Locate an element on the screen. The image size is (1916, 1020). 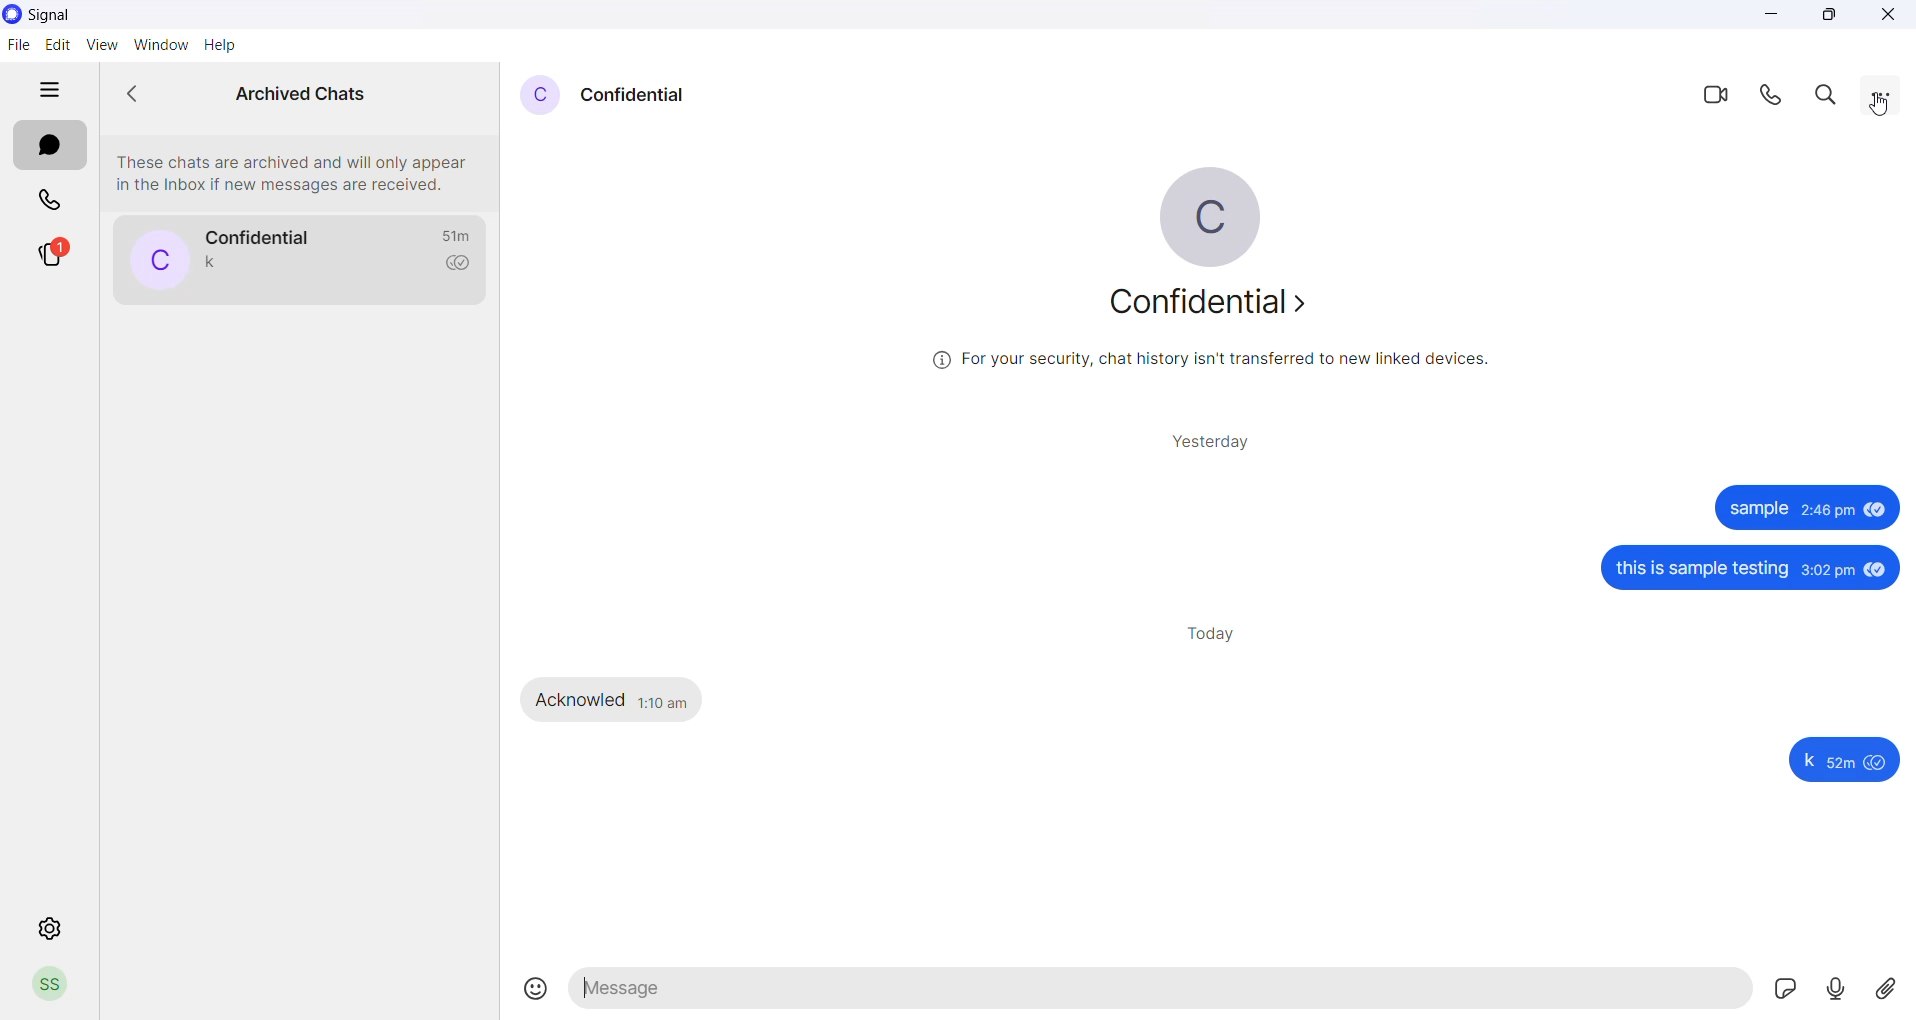
settings is located at coordinates (52, 926).